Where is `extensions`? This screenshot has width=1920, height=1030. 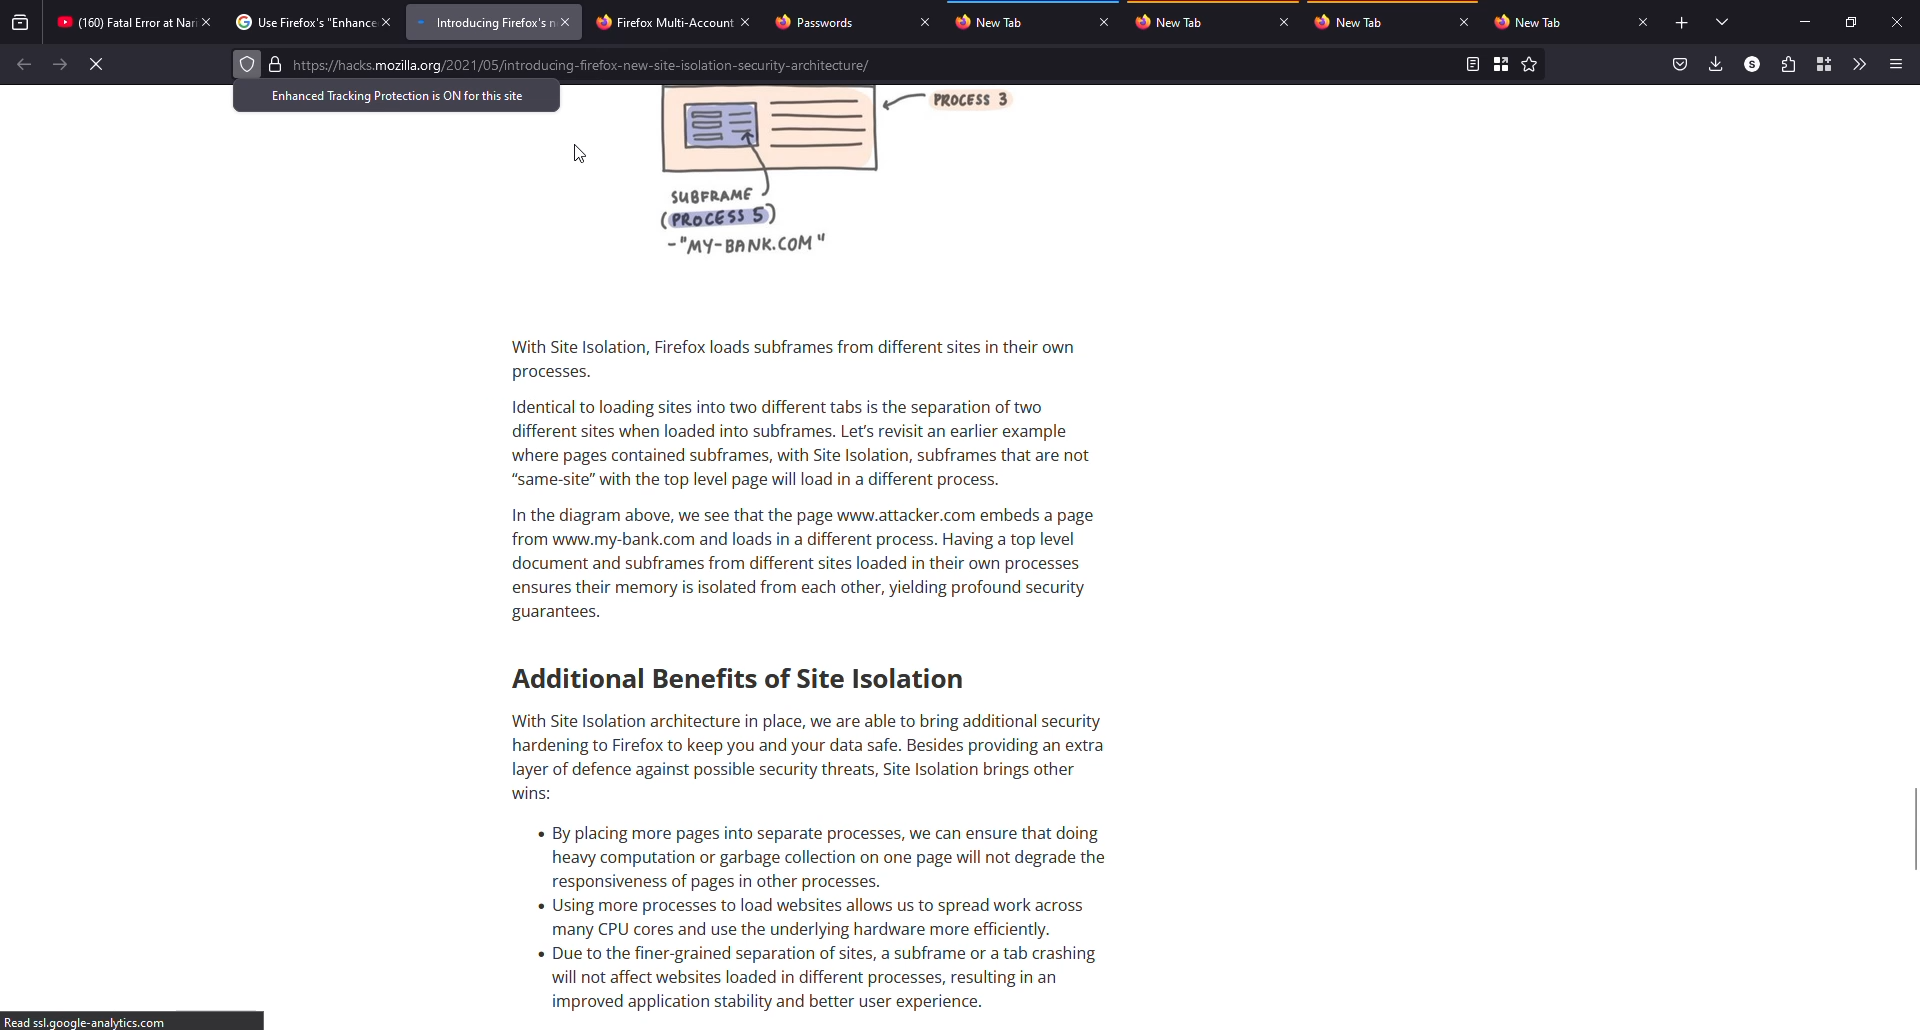 extensions is located at coordinates (1787, 64).